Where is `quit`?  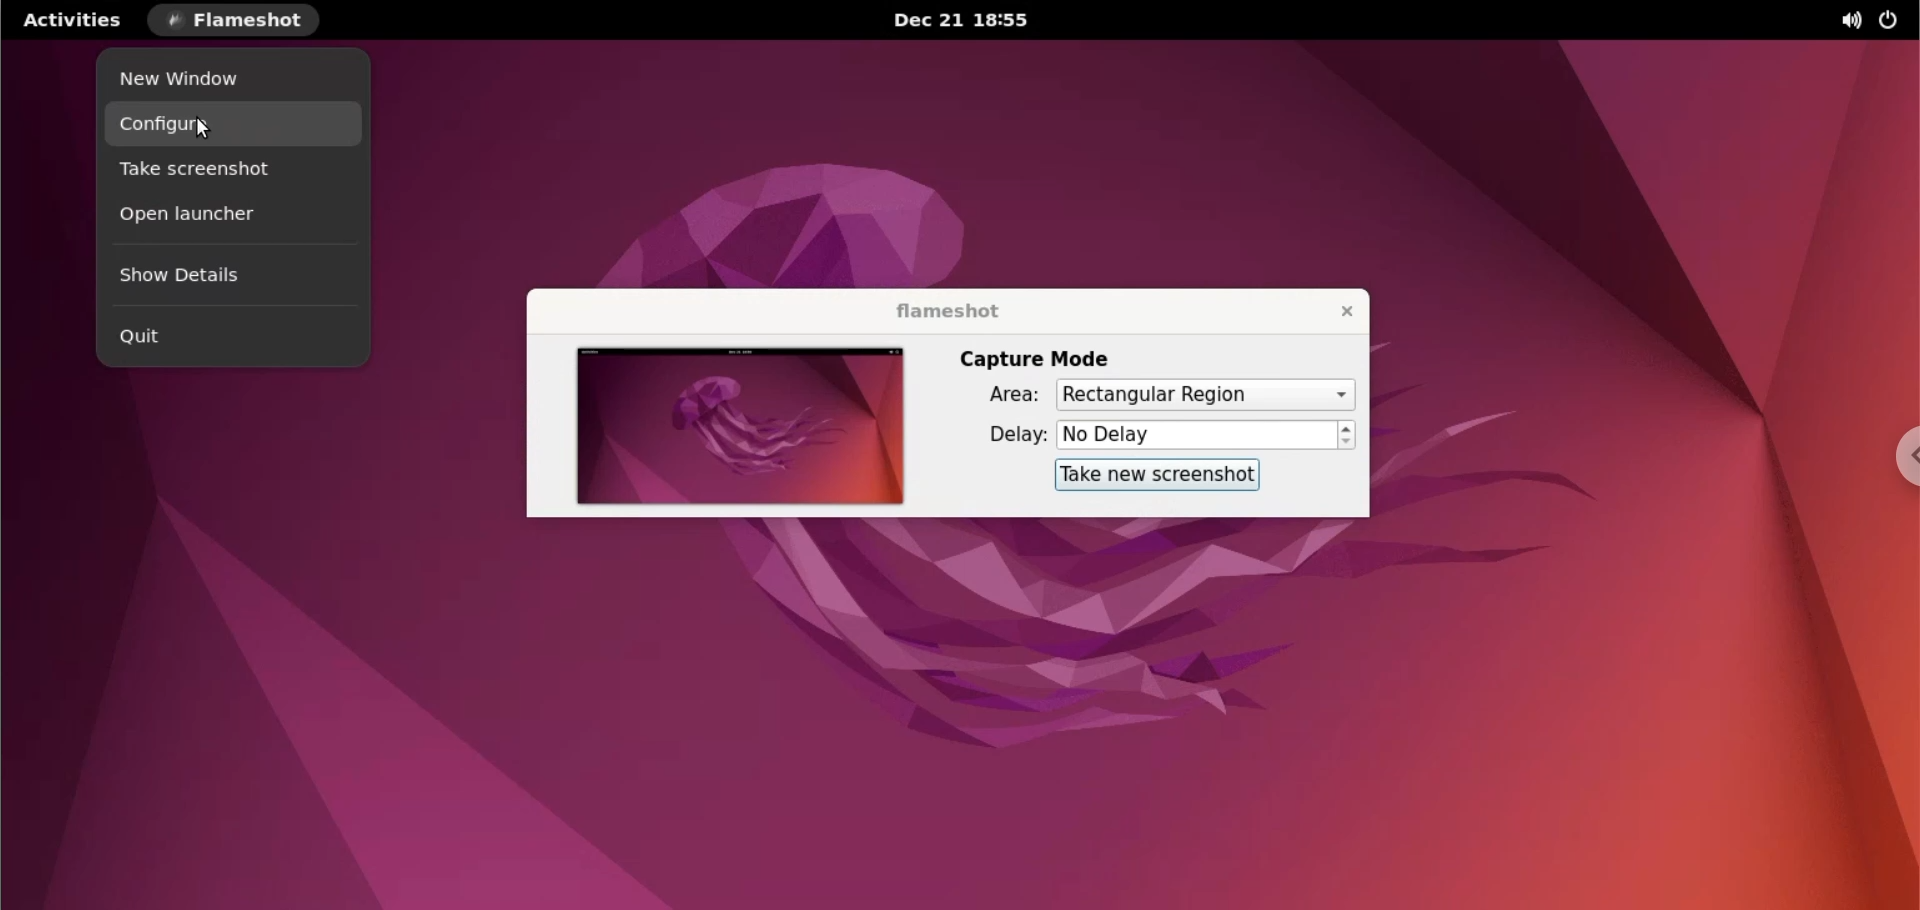
quit is located at coordinates (229, 334).